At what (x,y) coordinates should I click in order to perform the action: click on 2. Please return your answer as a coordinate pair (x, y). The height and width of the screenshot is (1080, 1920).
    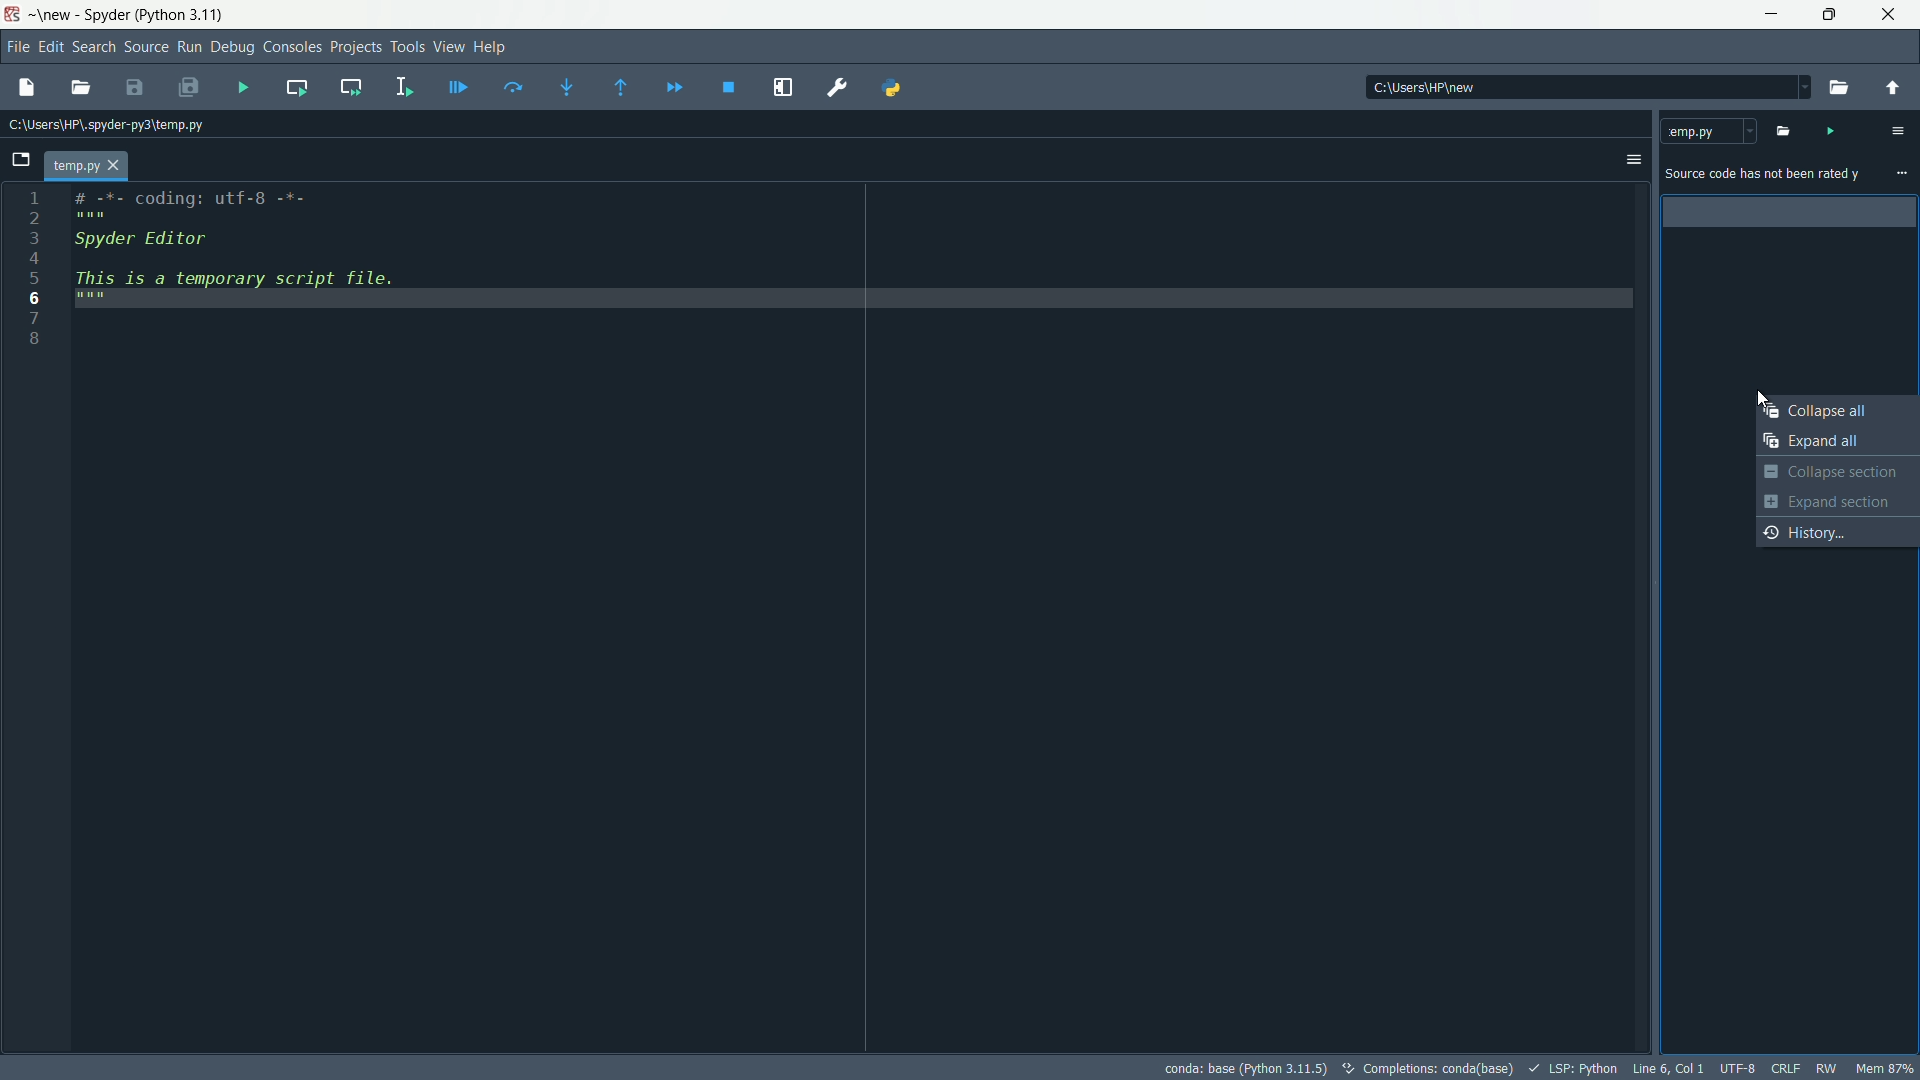
    Looking at the image, I should click on (34, 219).